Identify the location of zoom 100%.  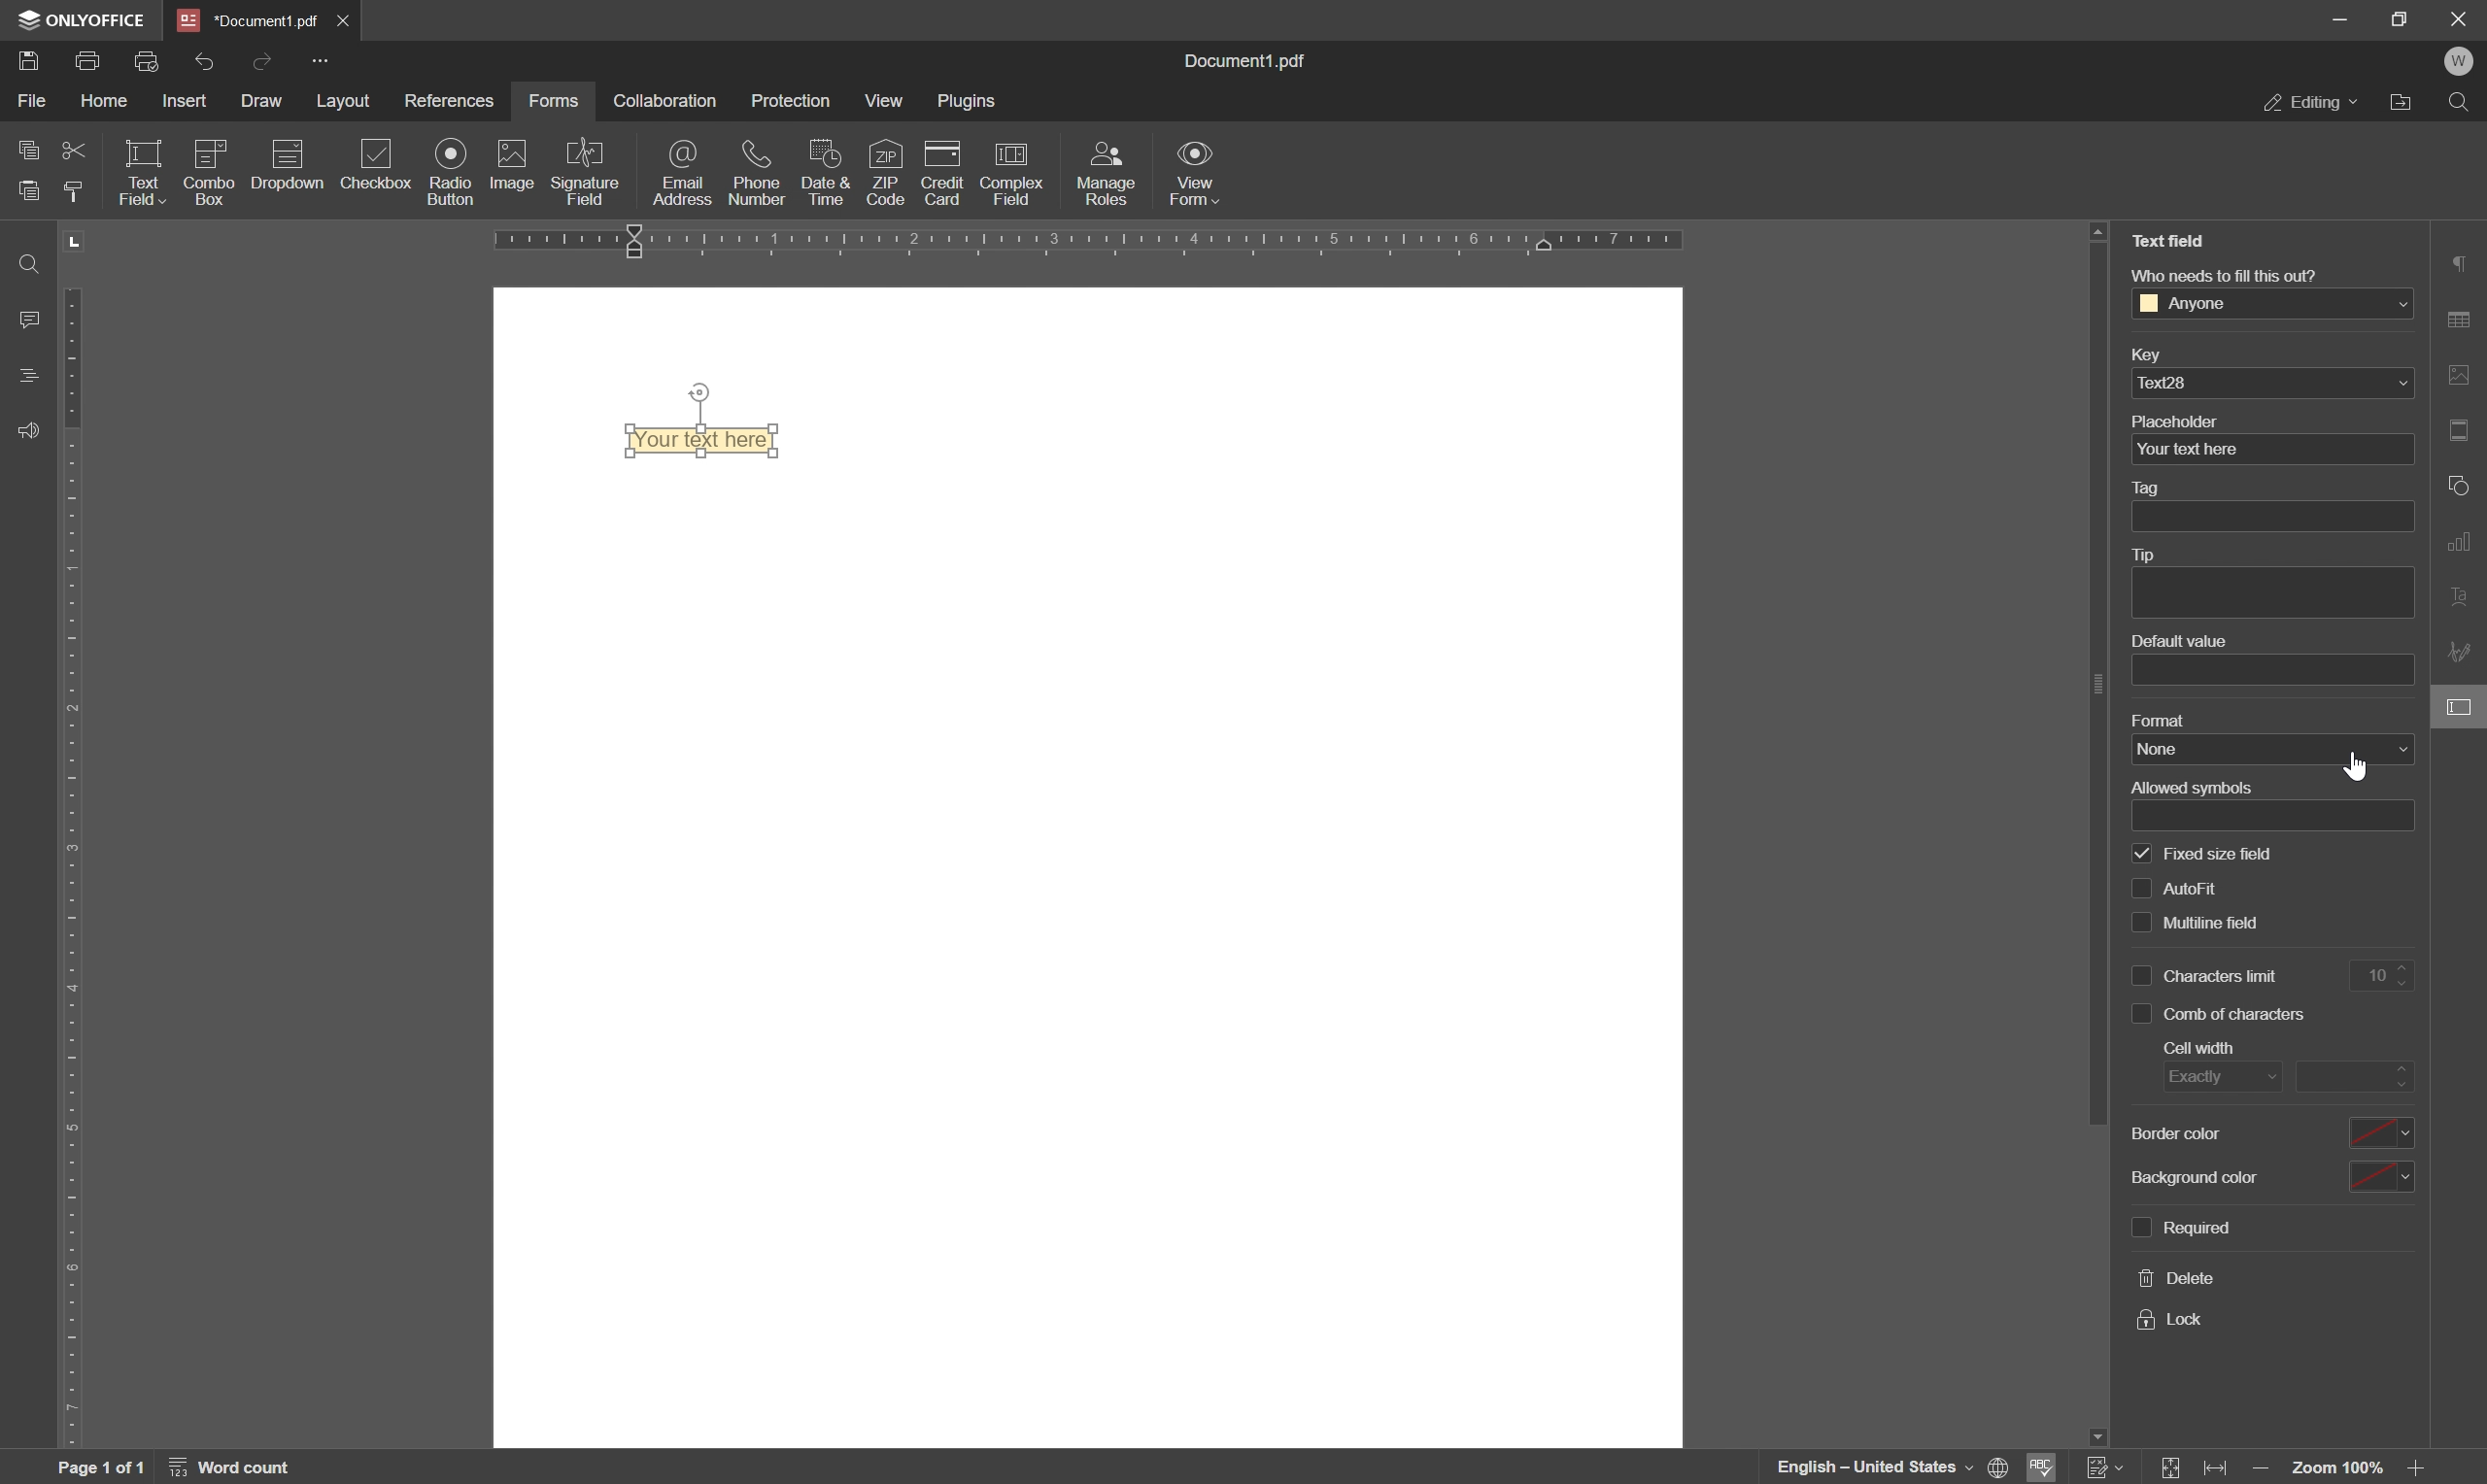
(2340, 1470).